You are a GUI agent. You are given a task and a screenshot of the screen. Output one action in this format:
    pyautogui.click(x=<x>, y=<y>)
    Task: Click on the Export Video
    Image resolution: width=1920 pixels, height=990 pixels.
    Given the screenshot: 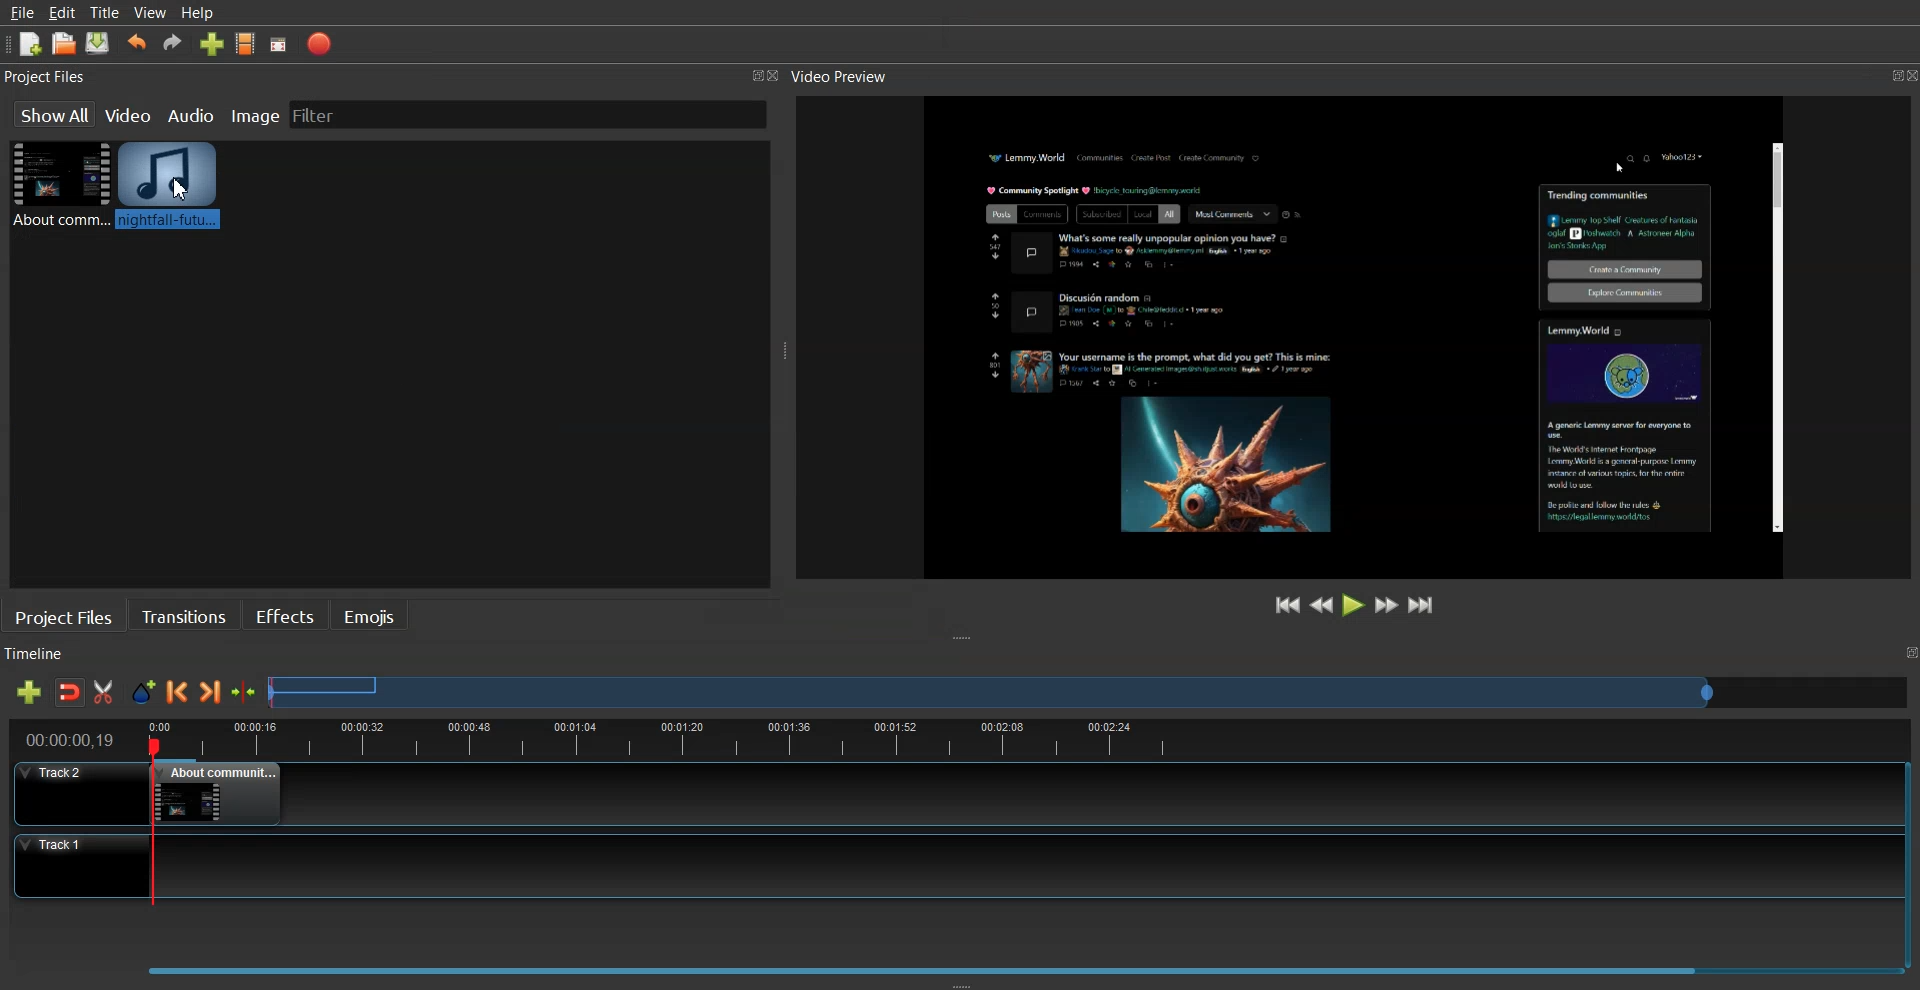 What is the action you would take?
    pyautogui.click(x=319, y=44)
    